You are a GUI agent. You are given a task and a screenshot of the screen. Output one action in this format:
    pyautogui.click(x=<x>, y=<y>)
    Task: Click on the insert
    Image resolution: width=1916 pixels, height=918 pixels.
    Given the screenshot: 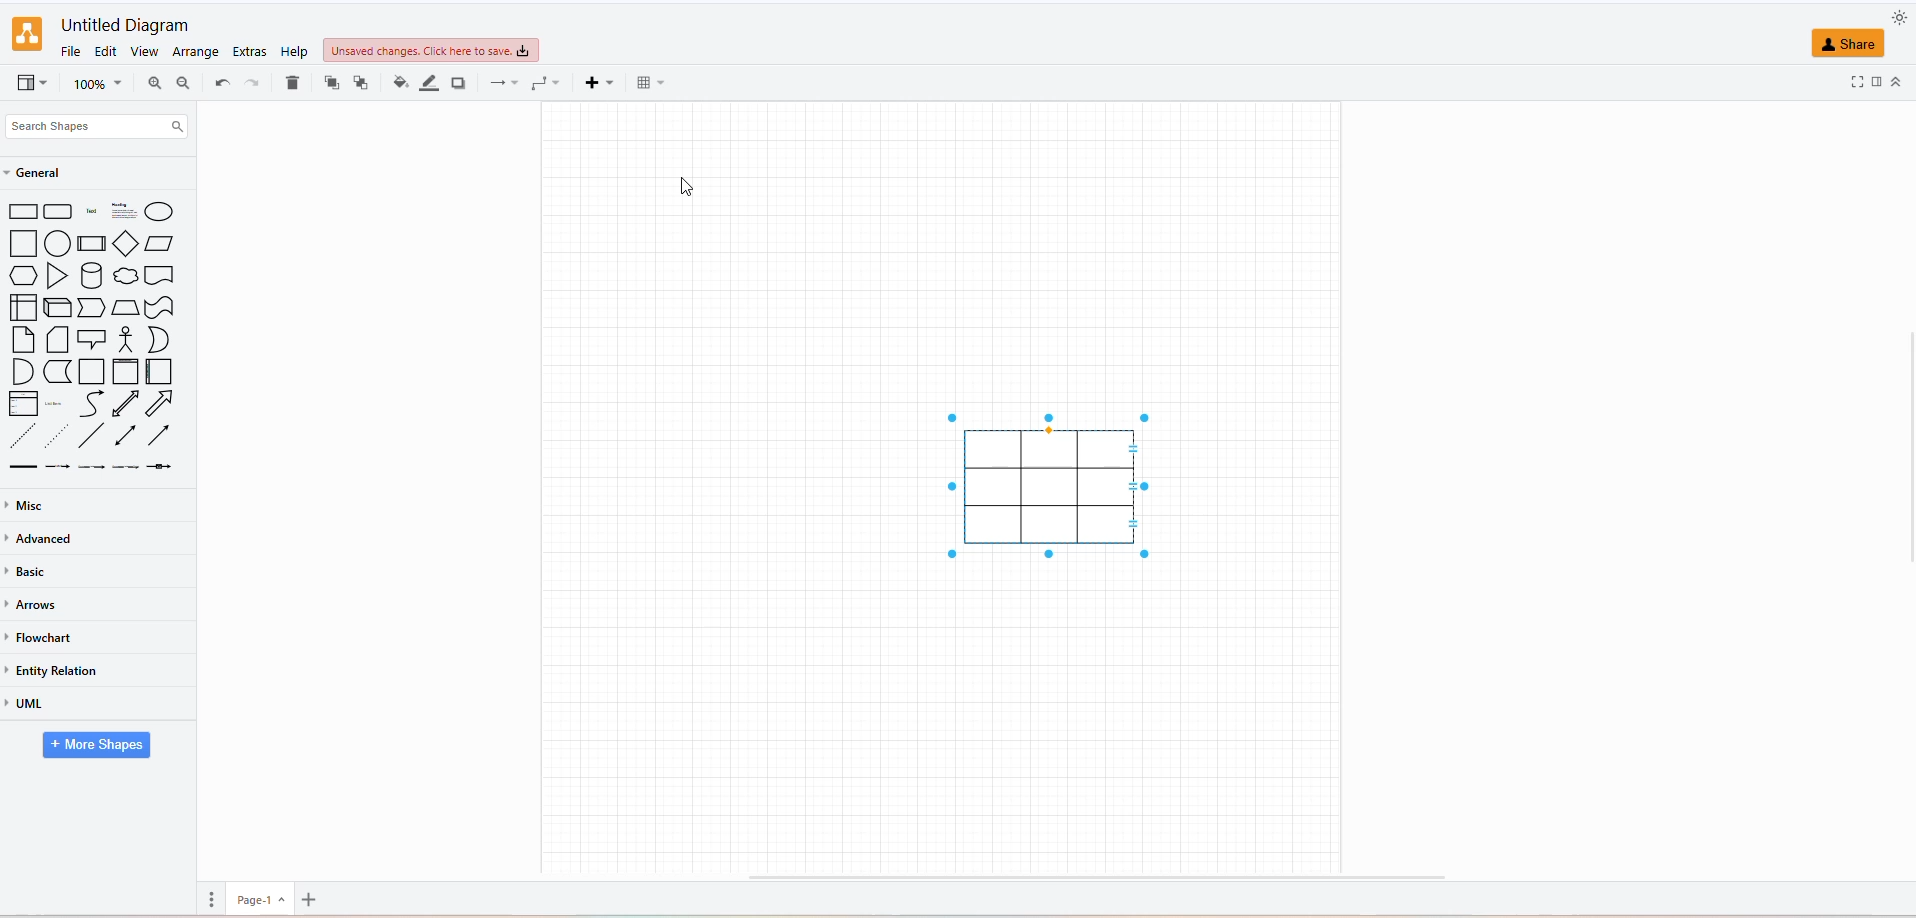 What is the action you would take?
    pyautogui.click(x=594, y=83)
    